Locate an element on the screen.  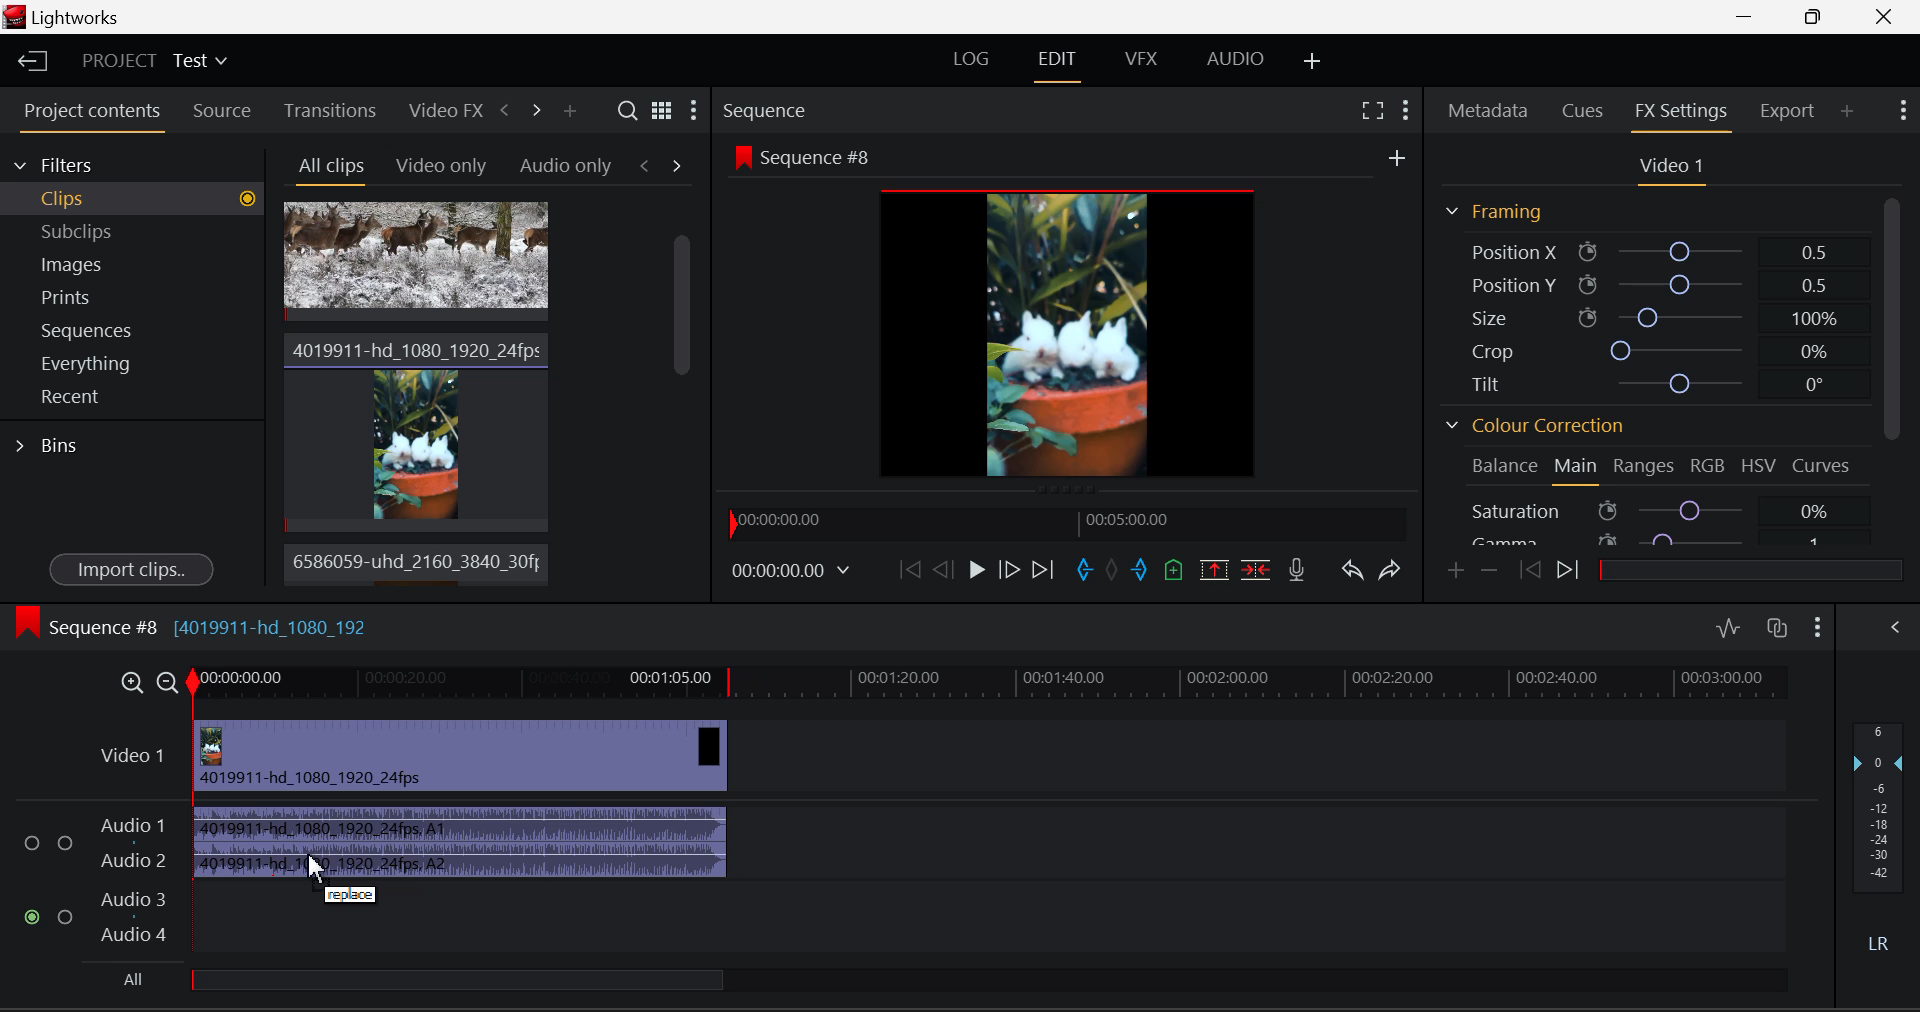
Scroll Bar is located at coordinates (679, 398).